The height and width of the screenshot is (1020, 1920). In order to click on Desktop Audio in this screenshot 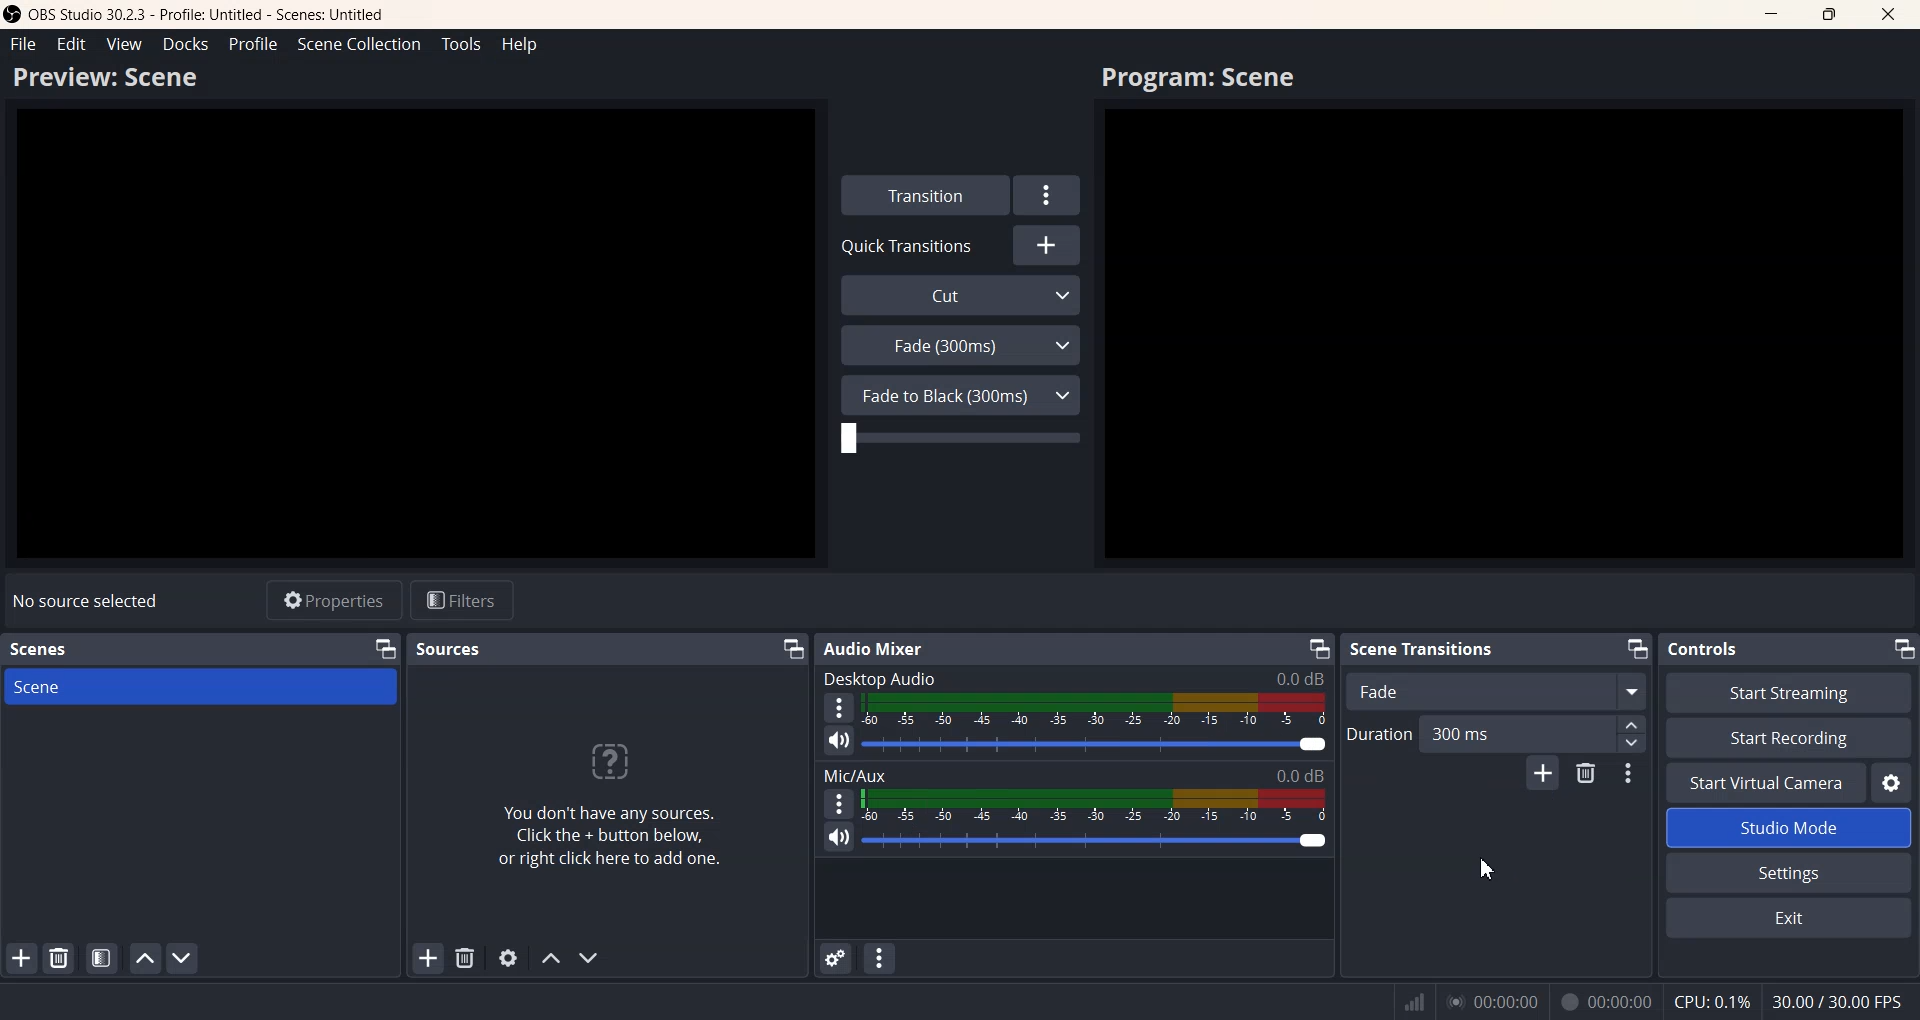, I will do `click(1072, 678)`.